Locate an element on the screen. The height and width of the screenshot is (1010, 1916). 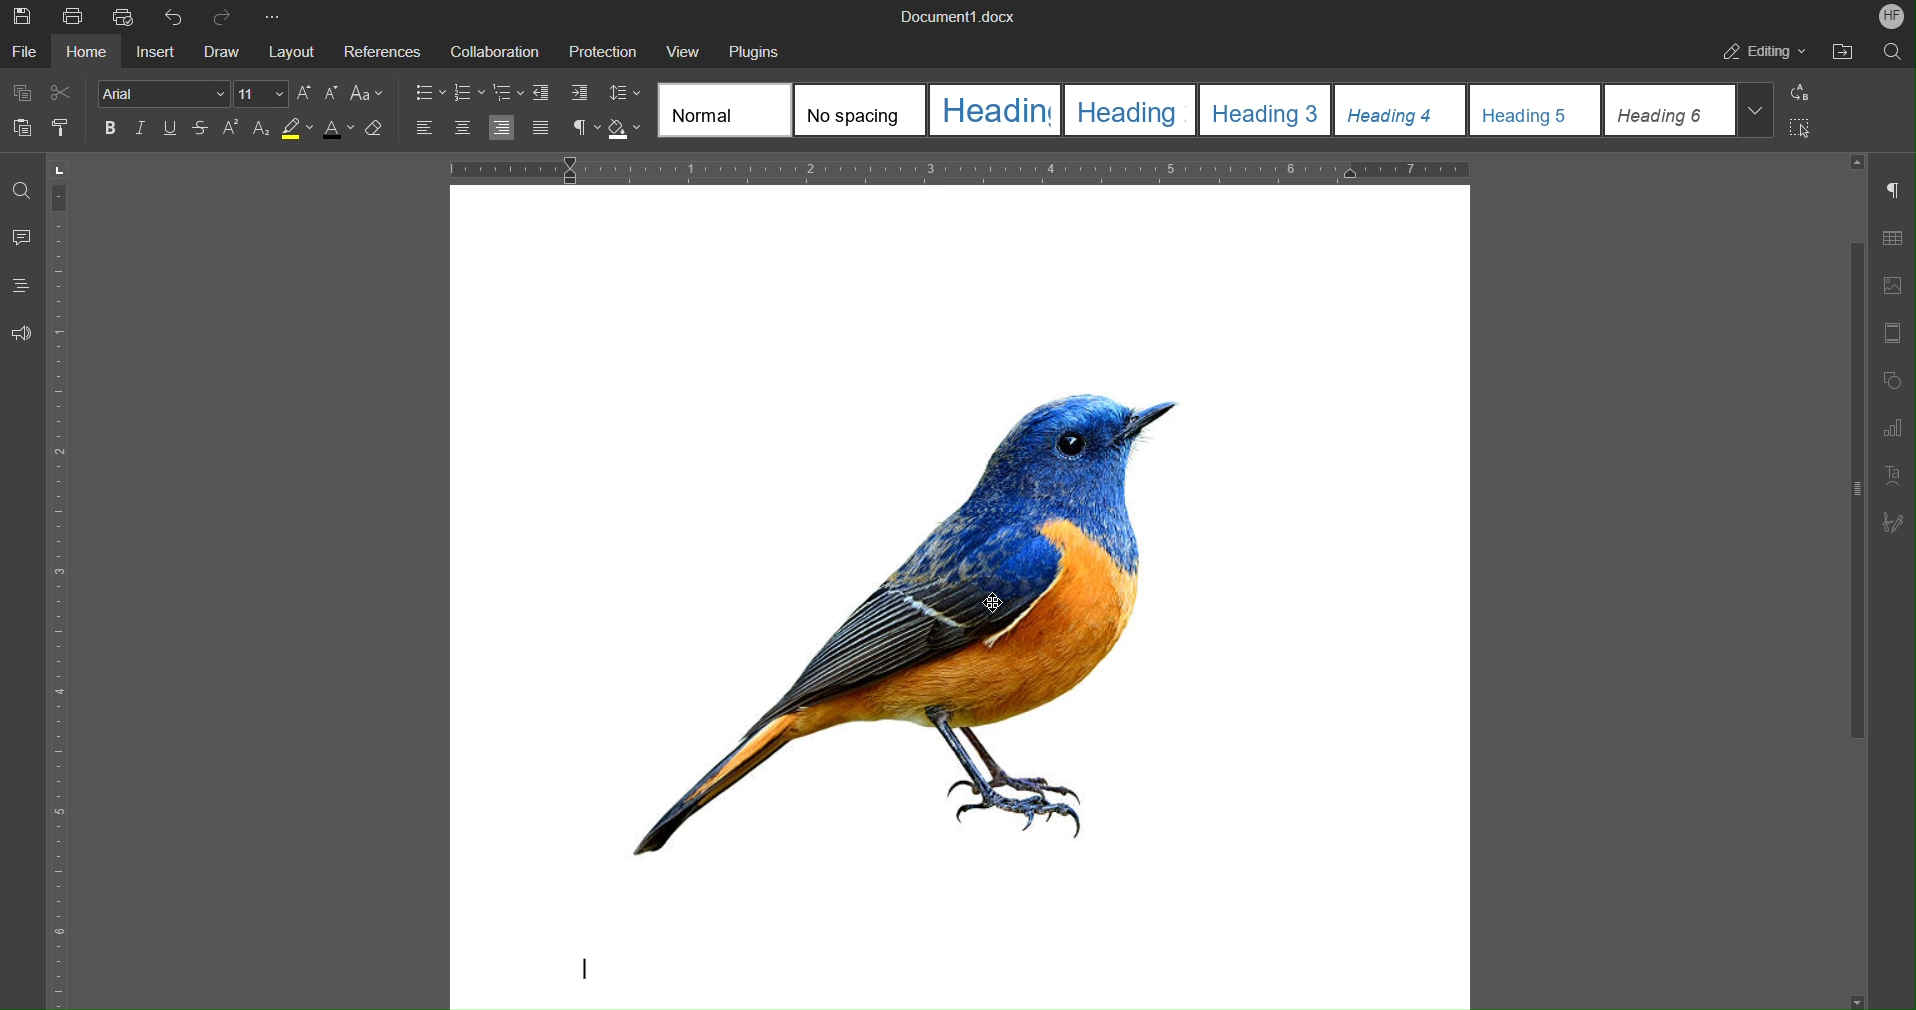
Strikethrough is located at coordinates (201, 130).